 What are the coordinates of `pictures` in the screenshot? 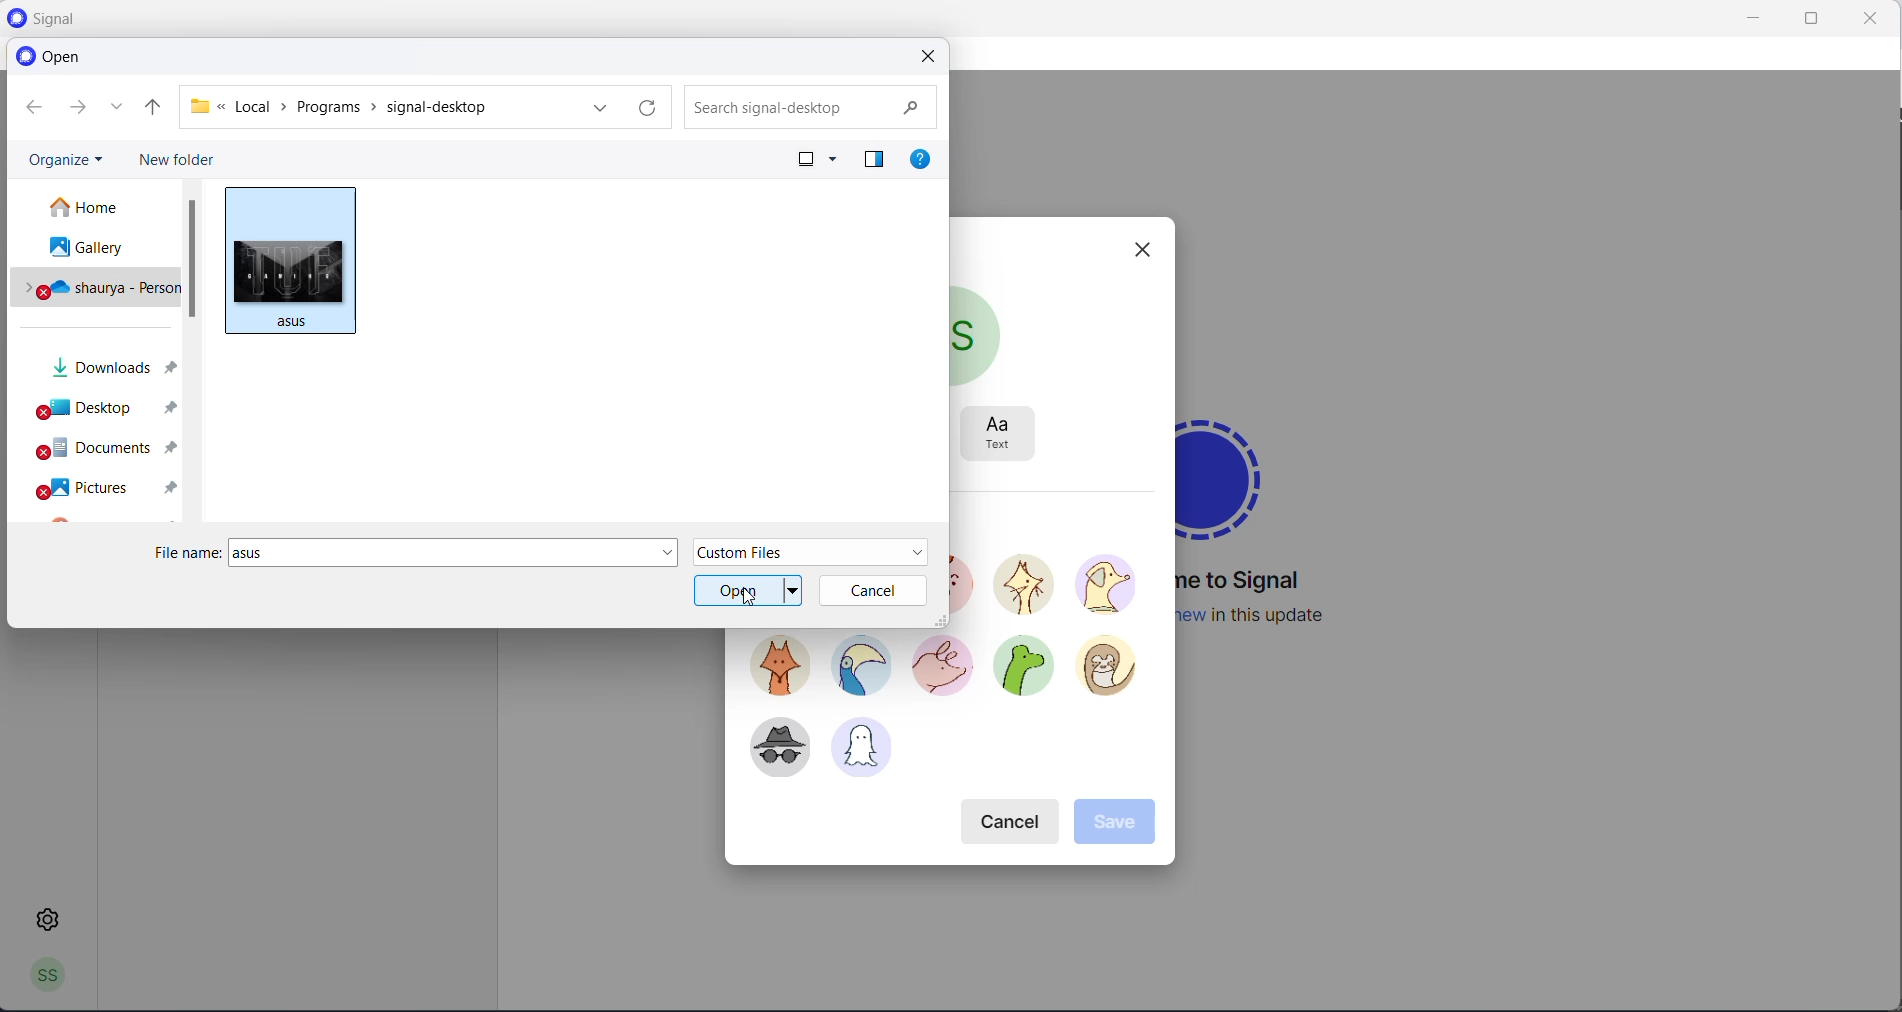 It's located at (114, 493).